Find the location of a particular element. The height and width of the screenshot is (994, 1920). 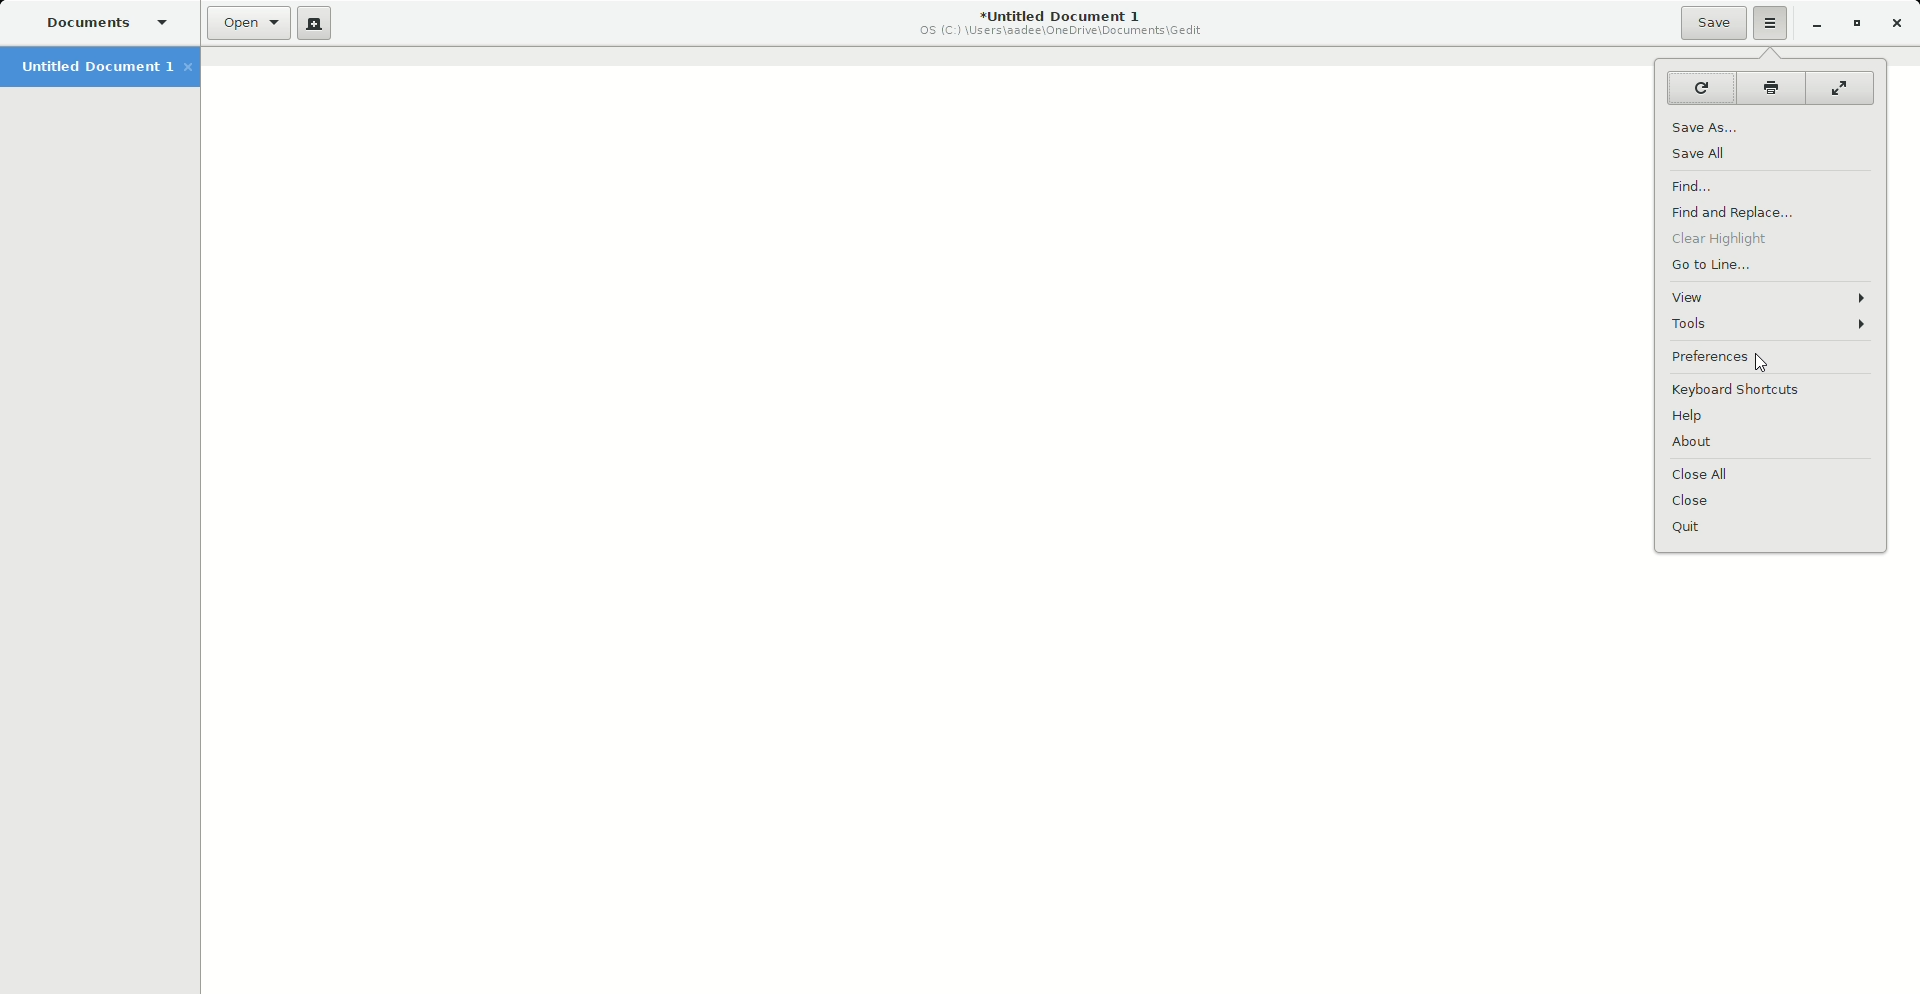

cursor is located at coordinates (1764, 364).